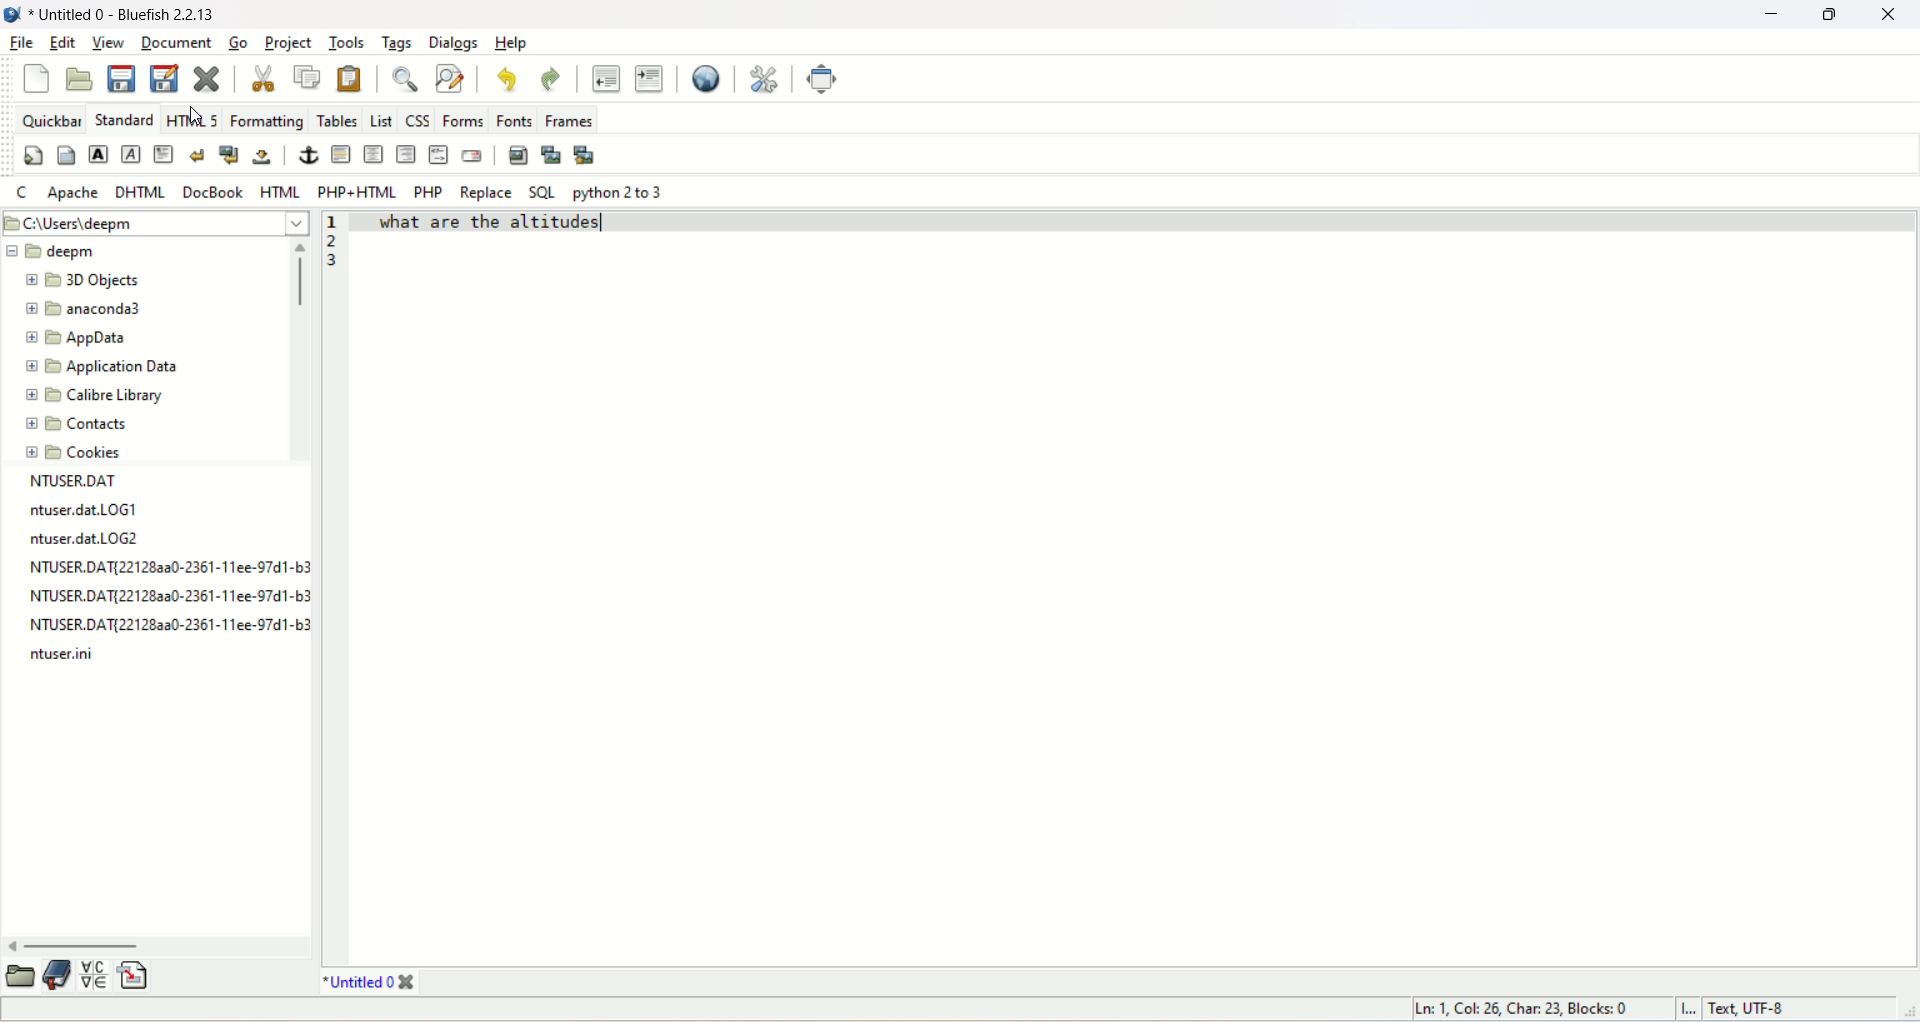  What do you see at coordinates (263, 157) in the screenshot?
I see `non-breaking space` at bounding box center [263, 157].